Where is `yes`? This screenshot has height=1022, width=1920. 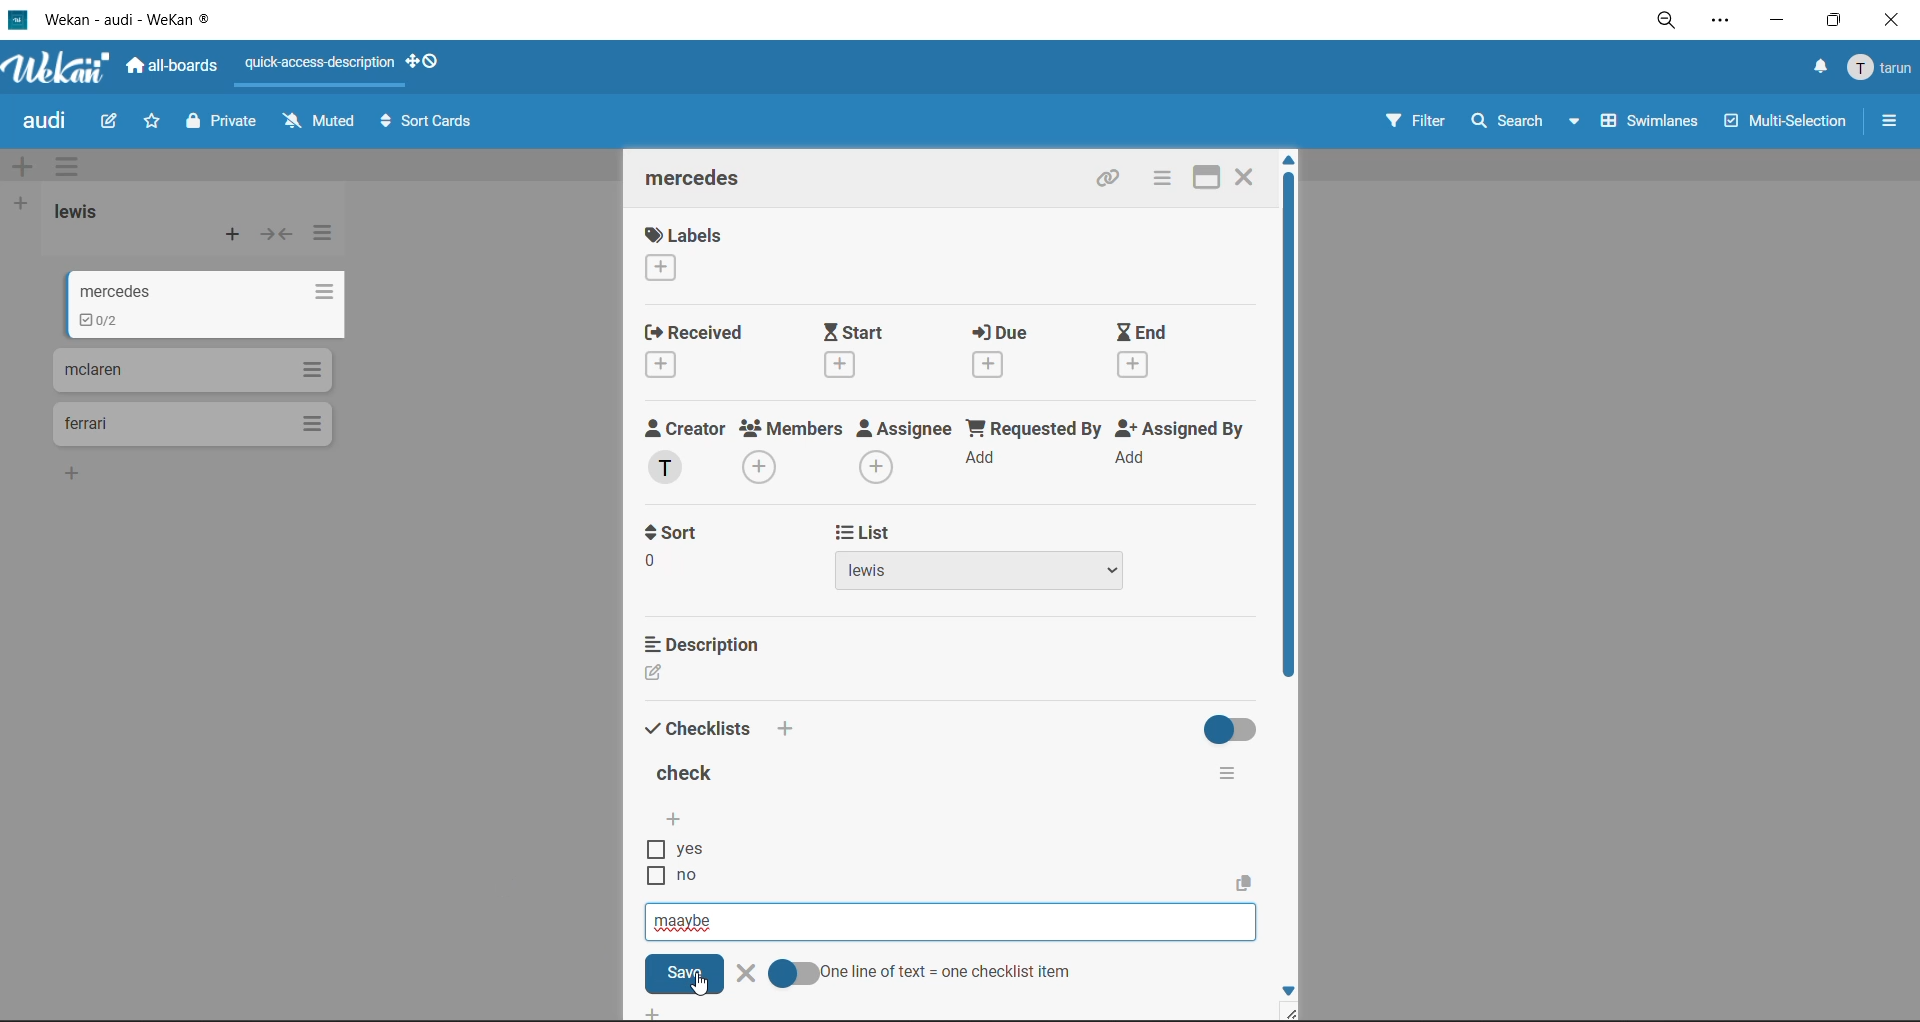 yes is located at coordinates (689, 848).